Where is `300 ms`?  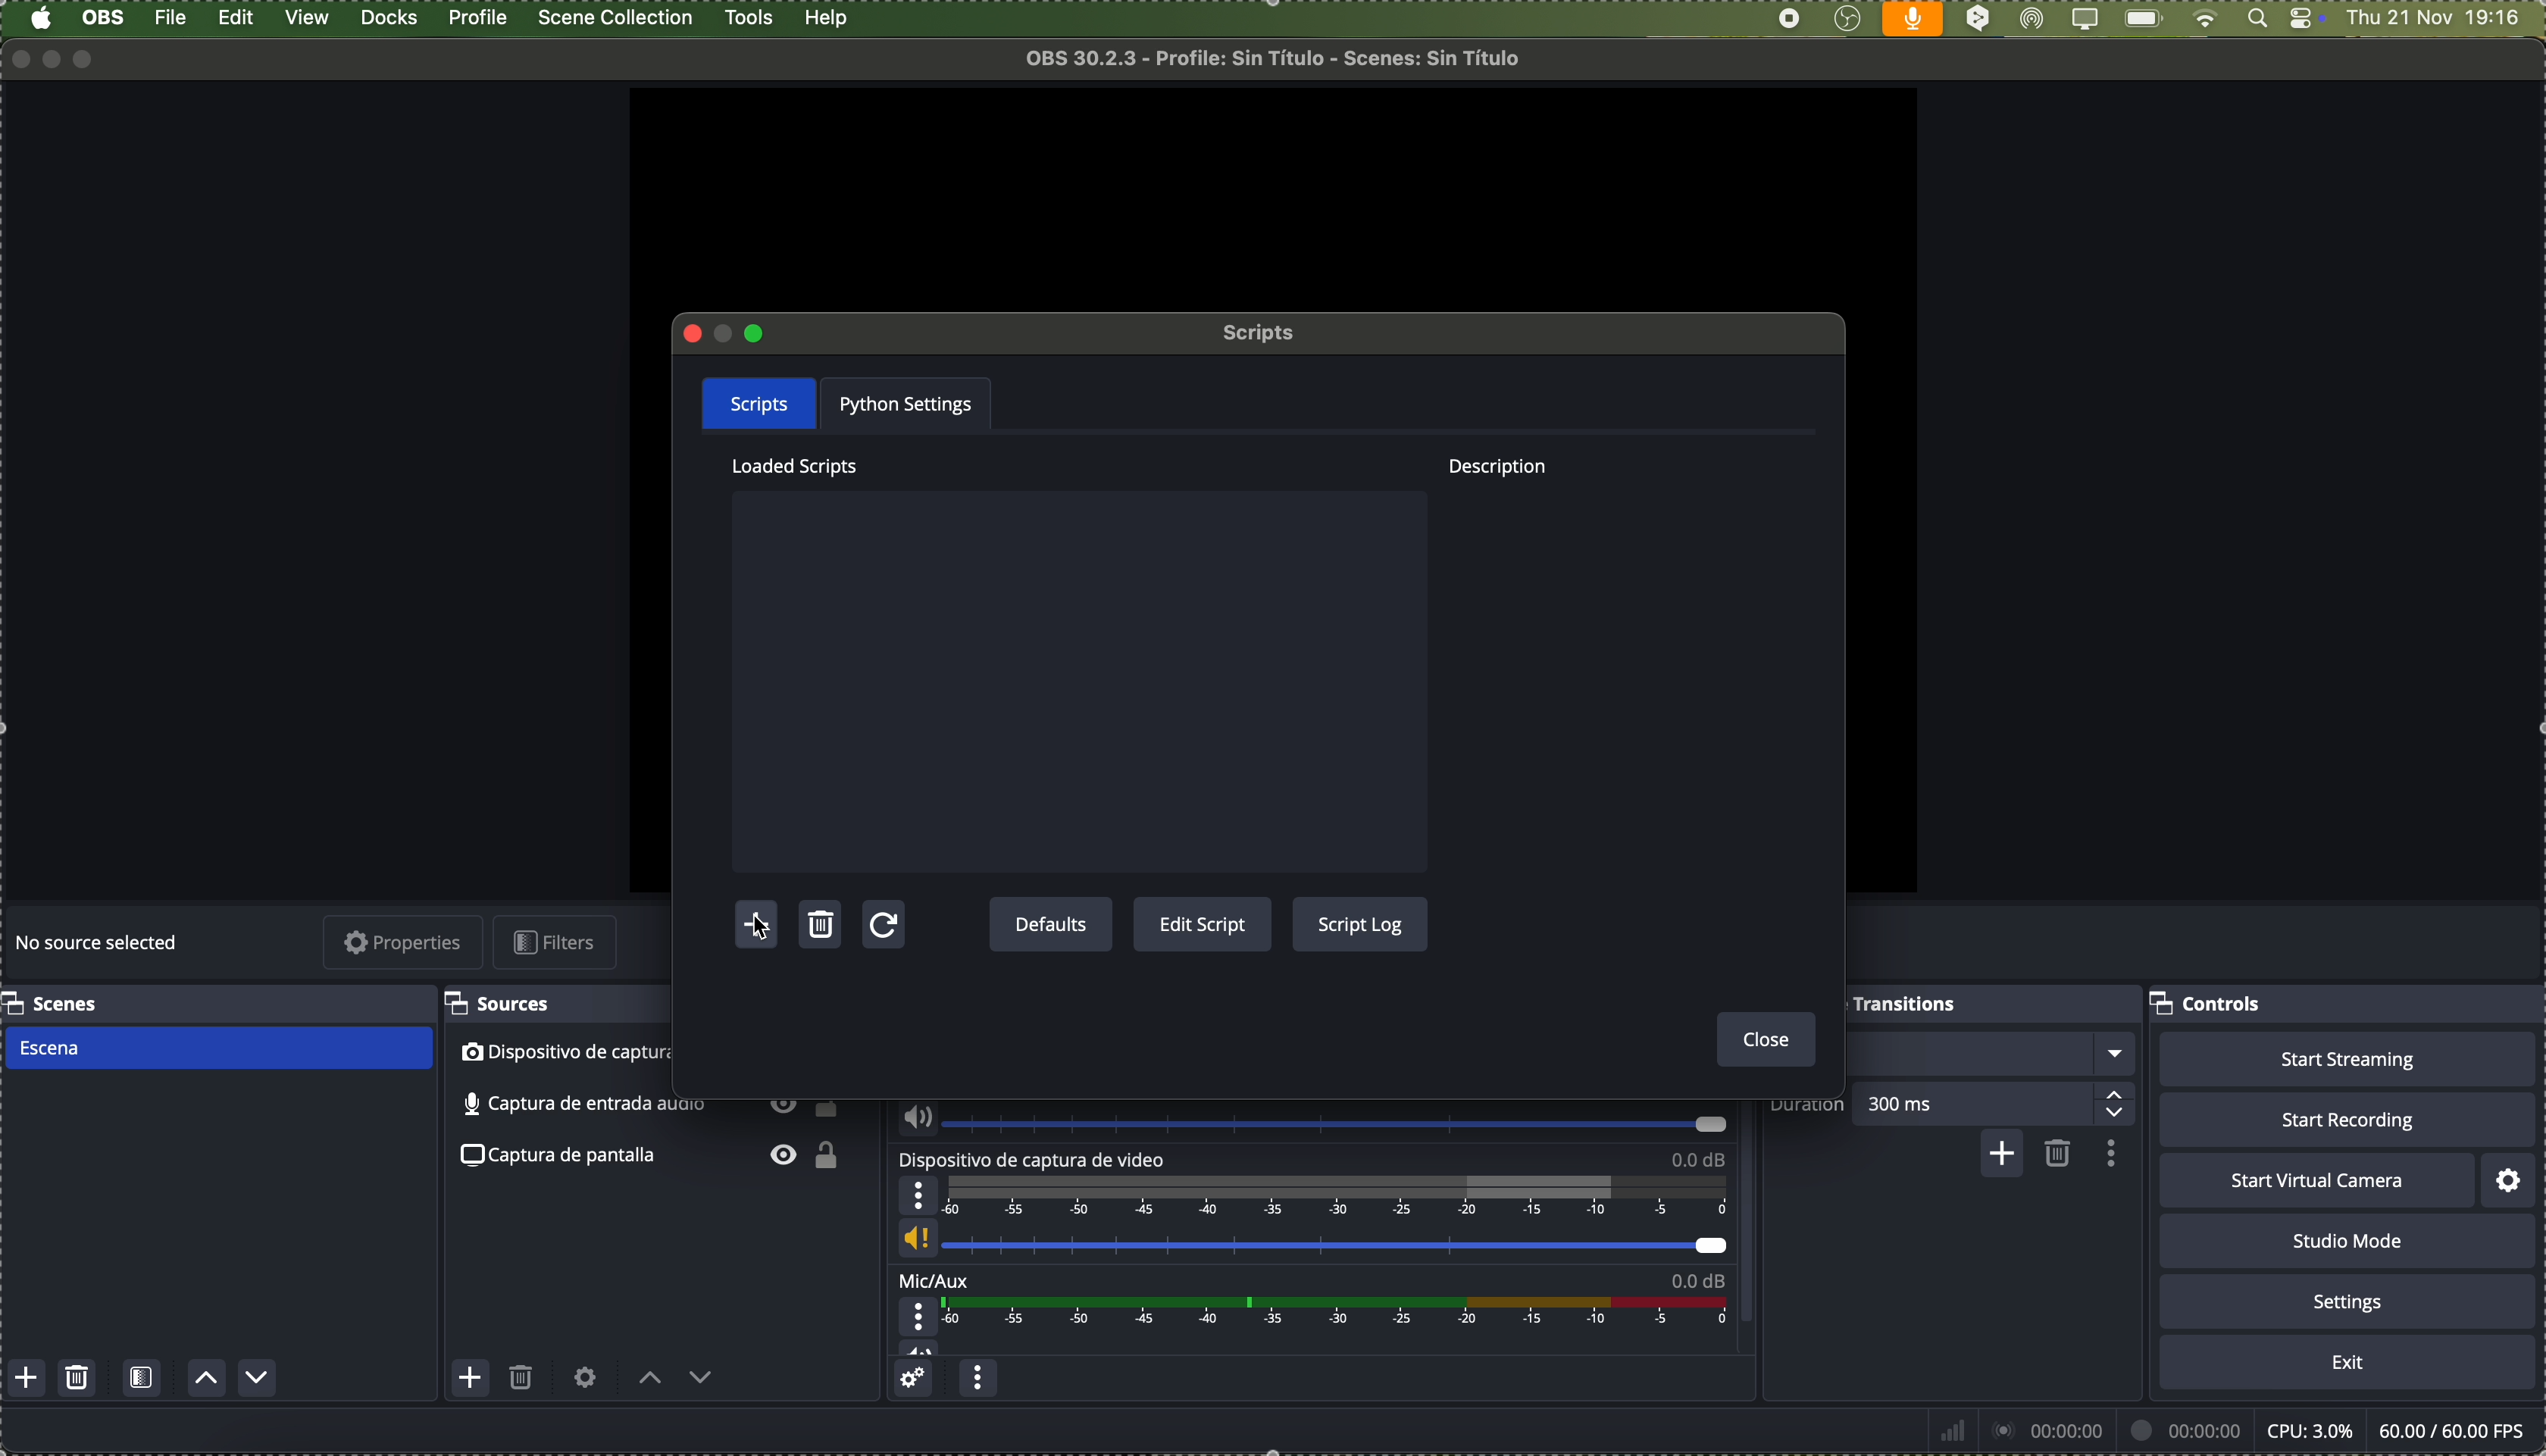 300 ms is located at coordinates (2001, 1102).